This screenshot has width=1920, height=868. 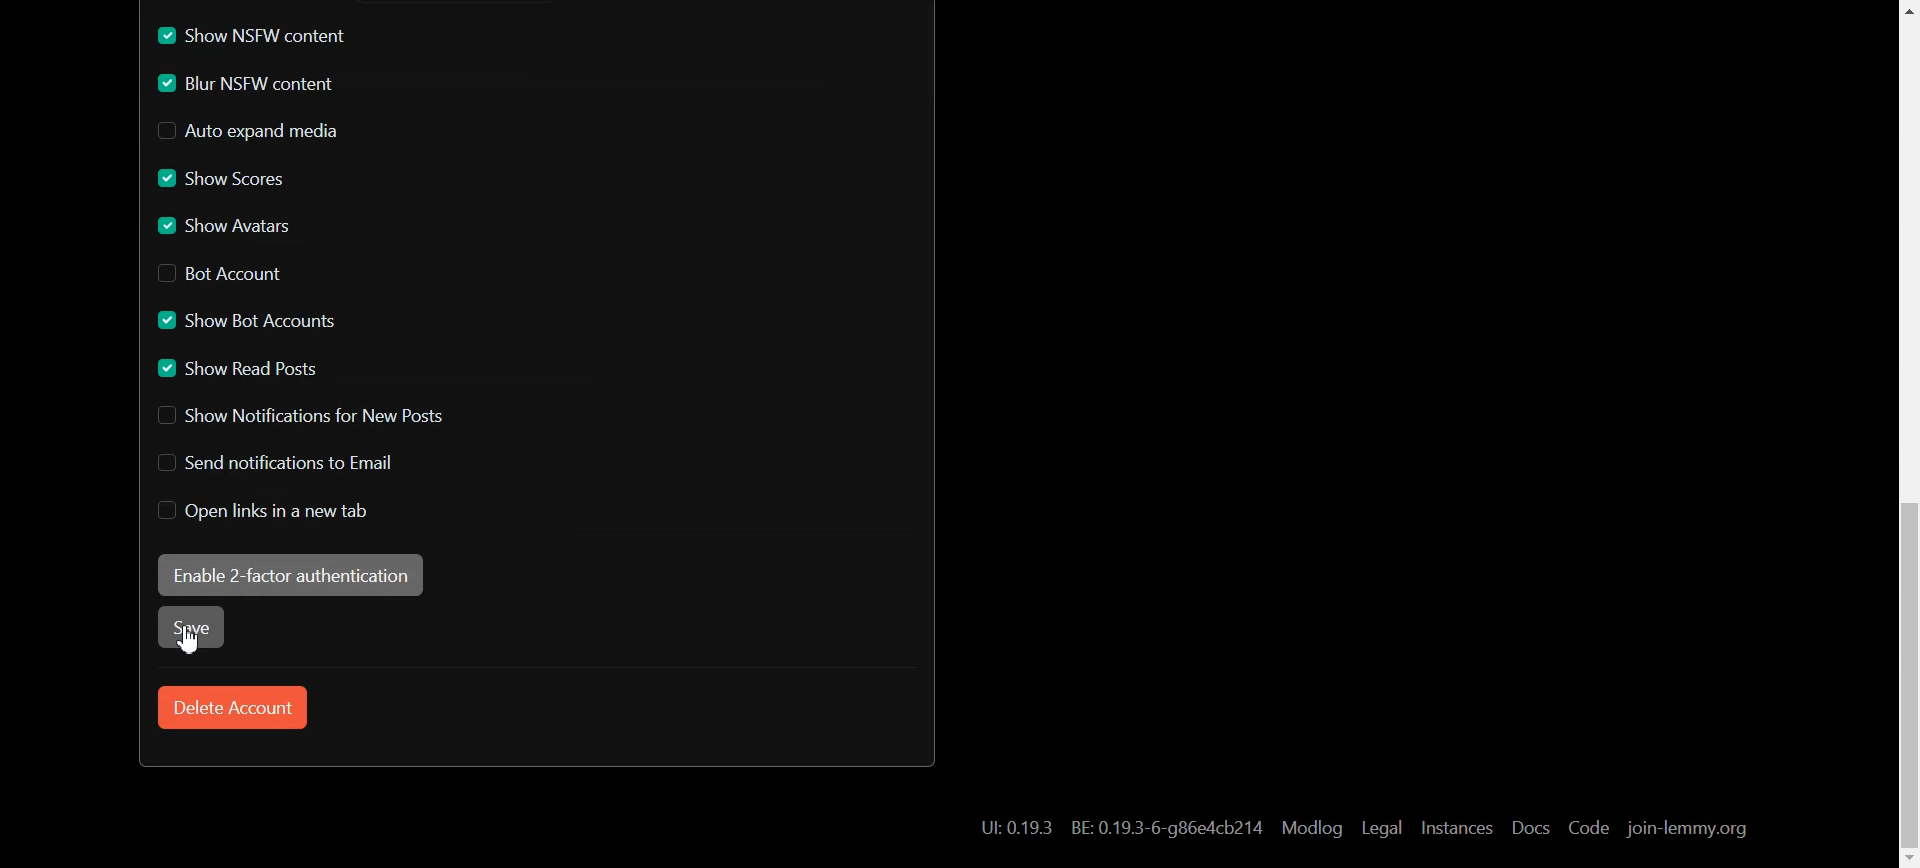 What do you see at coordinates (255, 34) in the screenshot?
I see `Enable Show NSFW content` at bounding box center [255, 34].